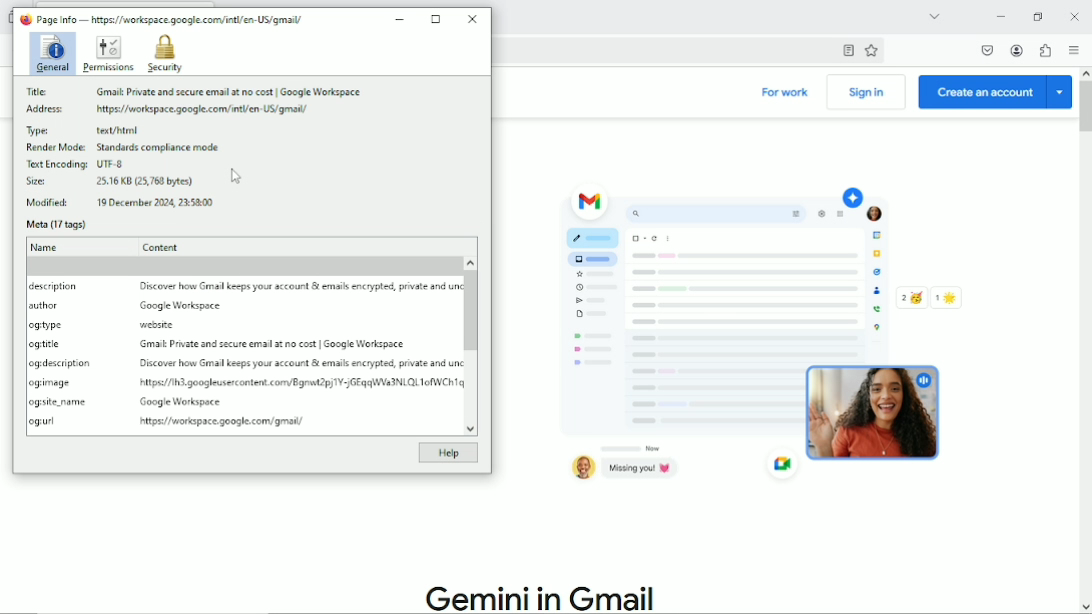 The width and height of the screenshot is (1092, 614). Describe the element at coordinates (1045, 50) in the screenshot. I see `Extensions` at that location.